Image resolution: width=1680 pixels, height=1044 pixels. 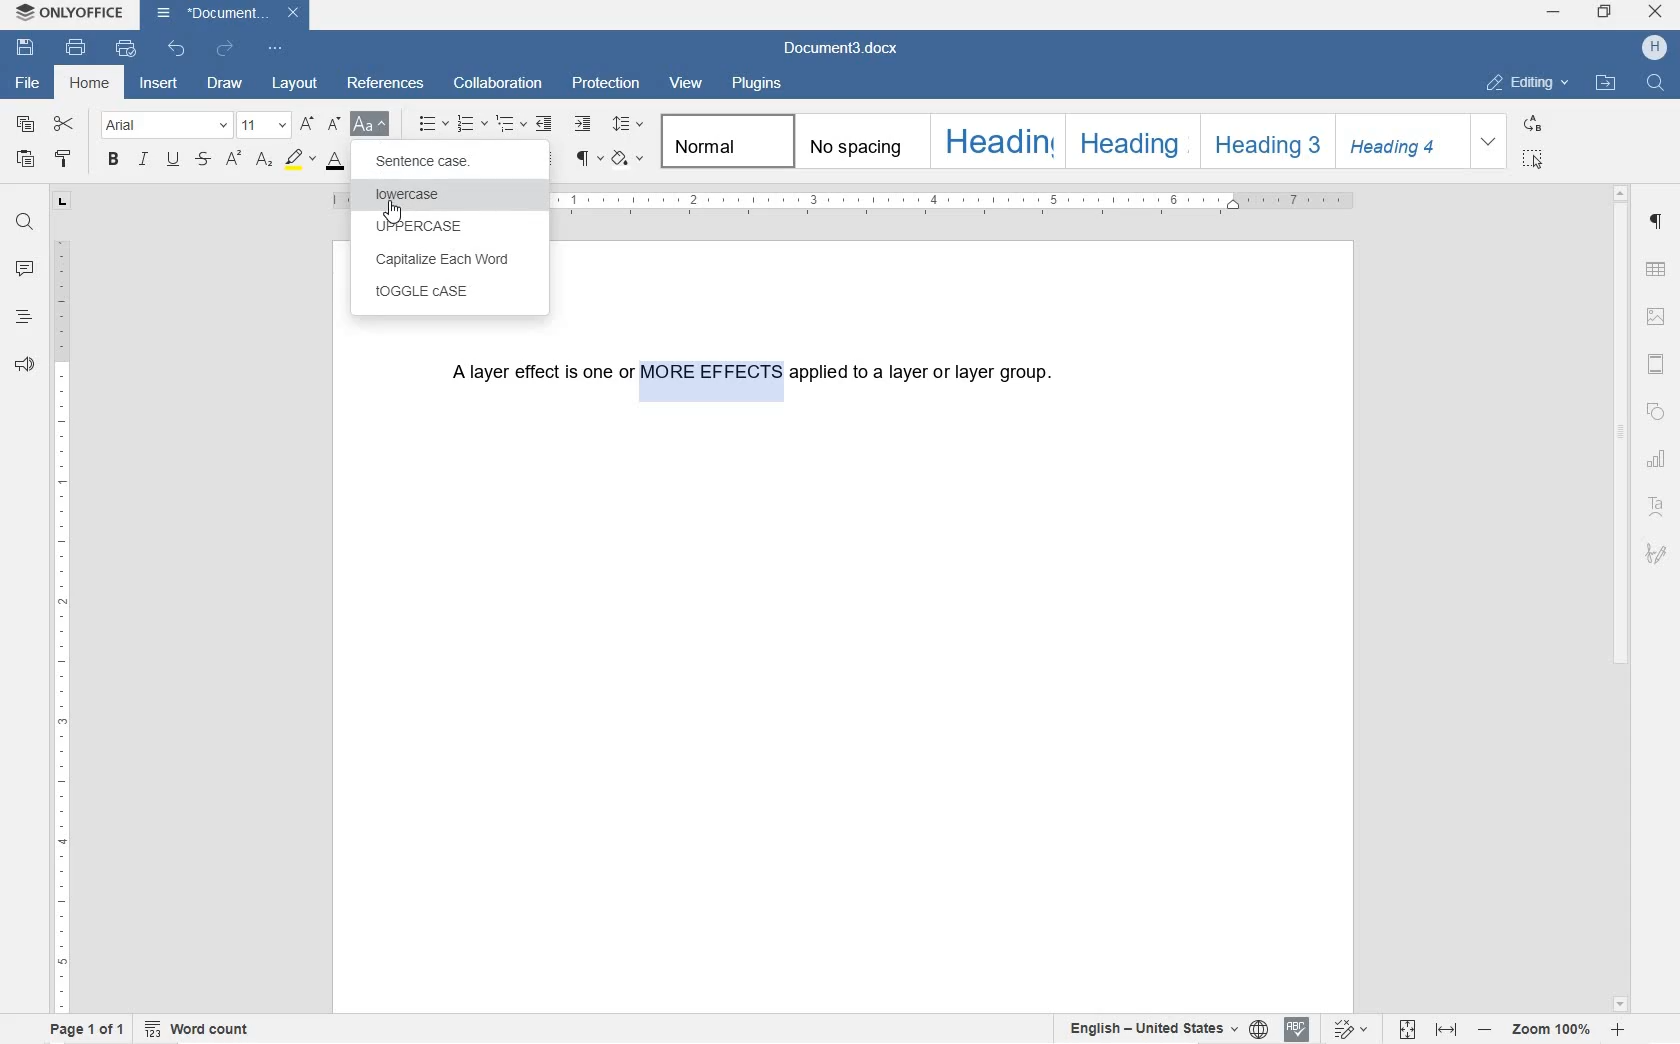 I want to click on PARAGRAPH LINE SPACING, so click(x=631, y=125).